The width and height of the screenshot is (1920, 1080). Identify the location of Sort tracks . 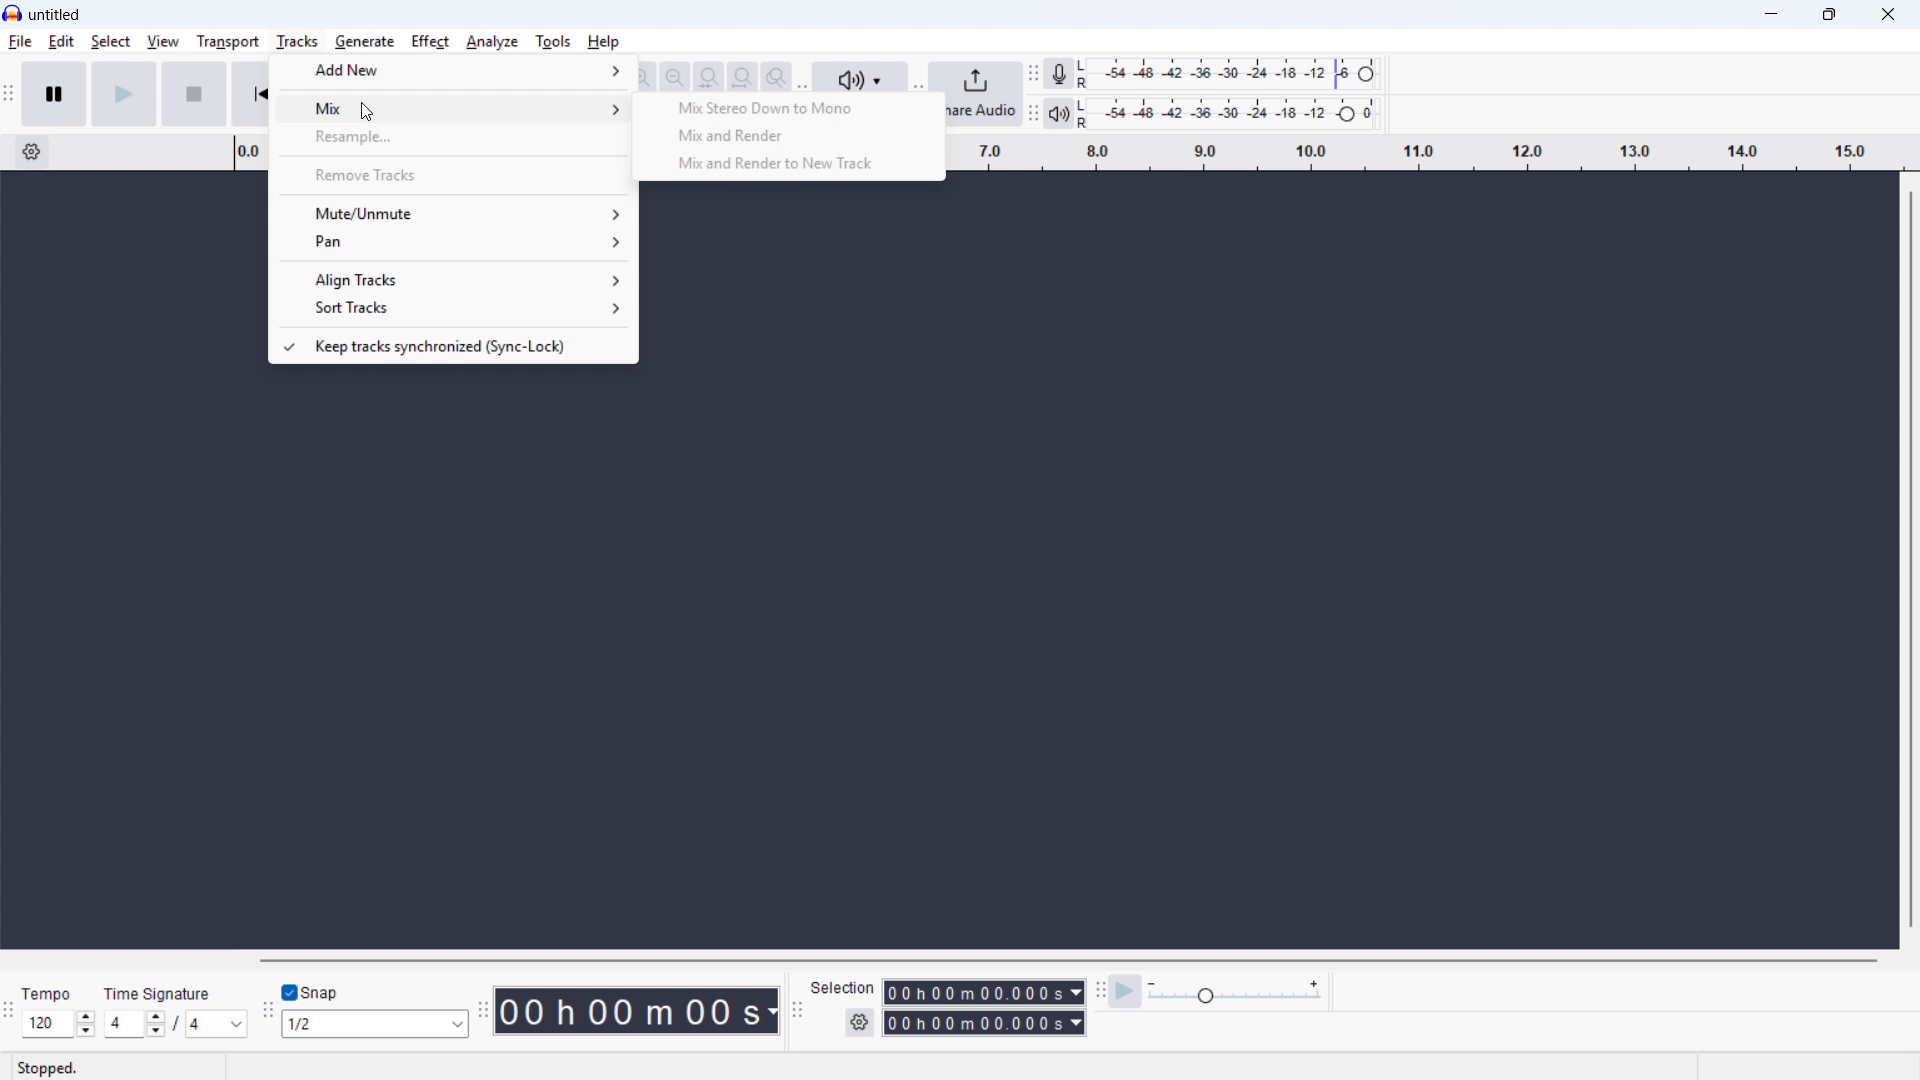
(451, 309).